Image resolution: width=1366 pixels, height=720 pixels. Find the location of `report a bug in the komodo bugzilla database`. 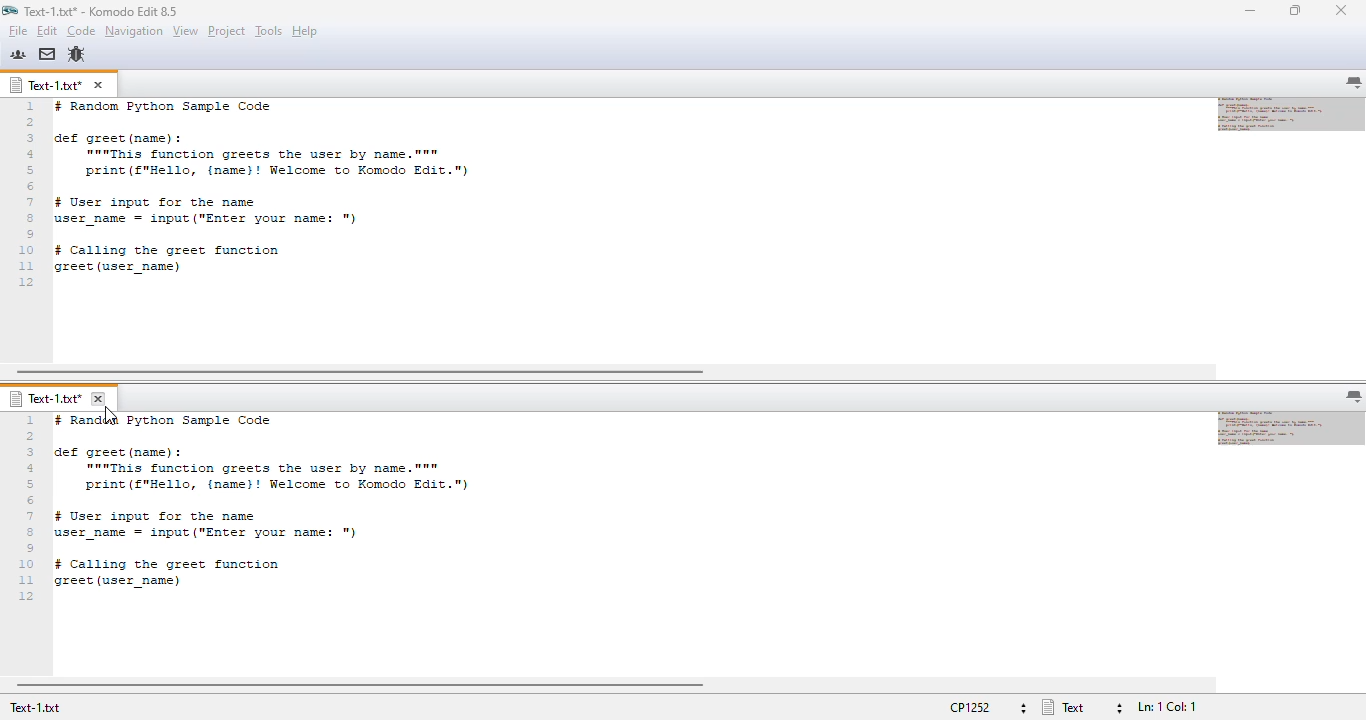

report a bug in the komodo bugzilla database is located at coordinates (76, 54).